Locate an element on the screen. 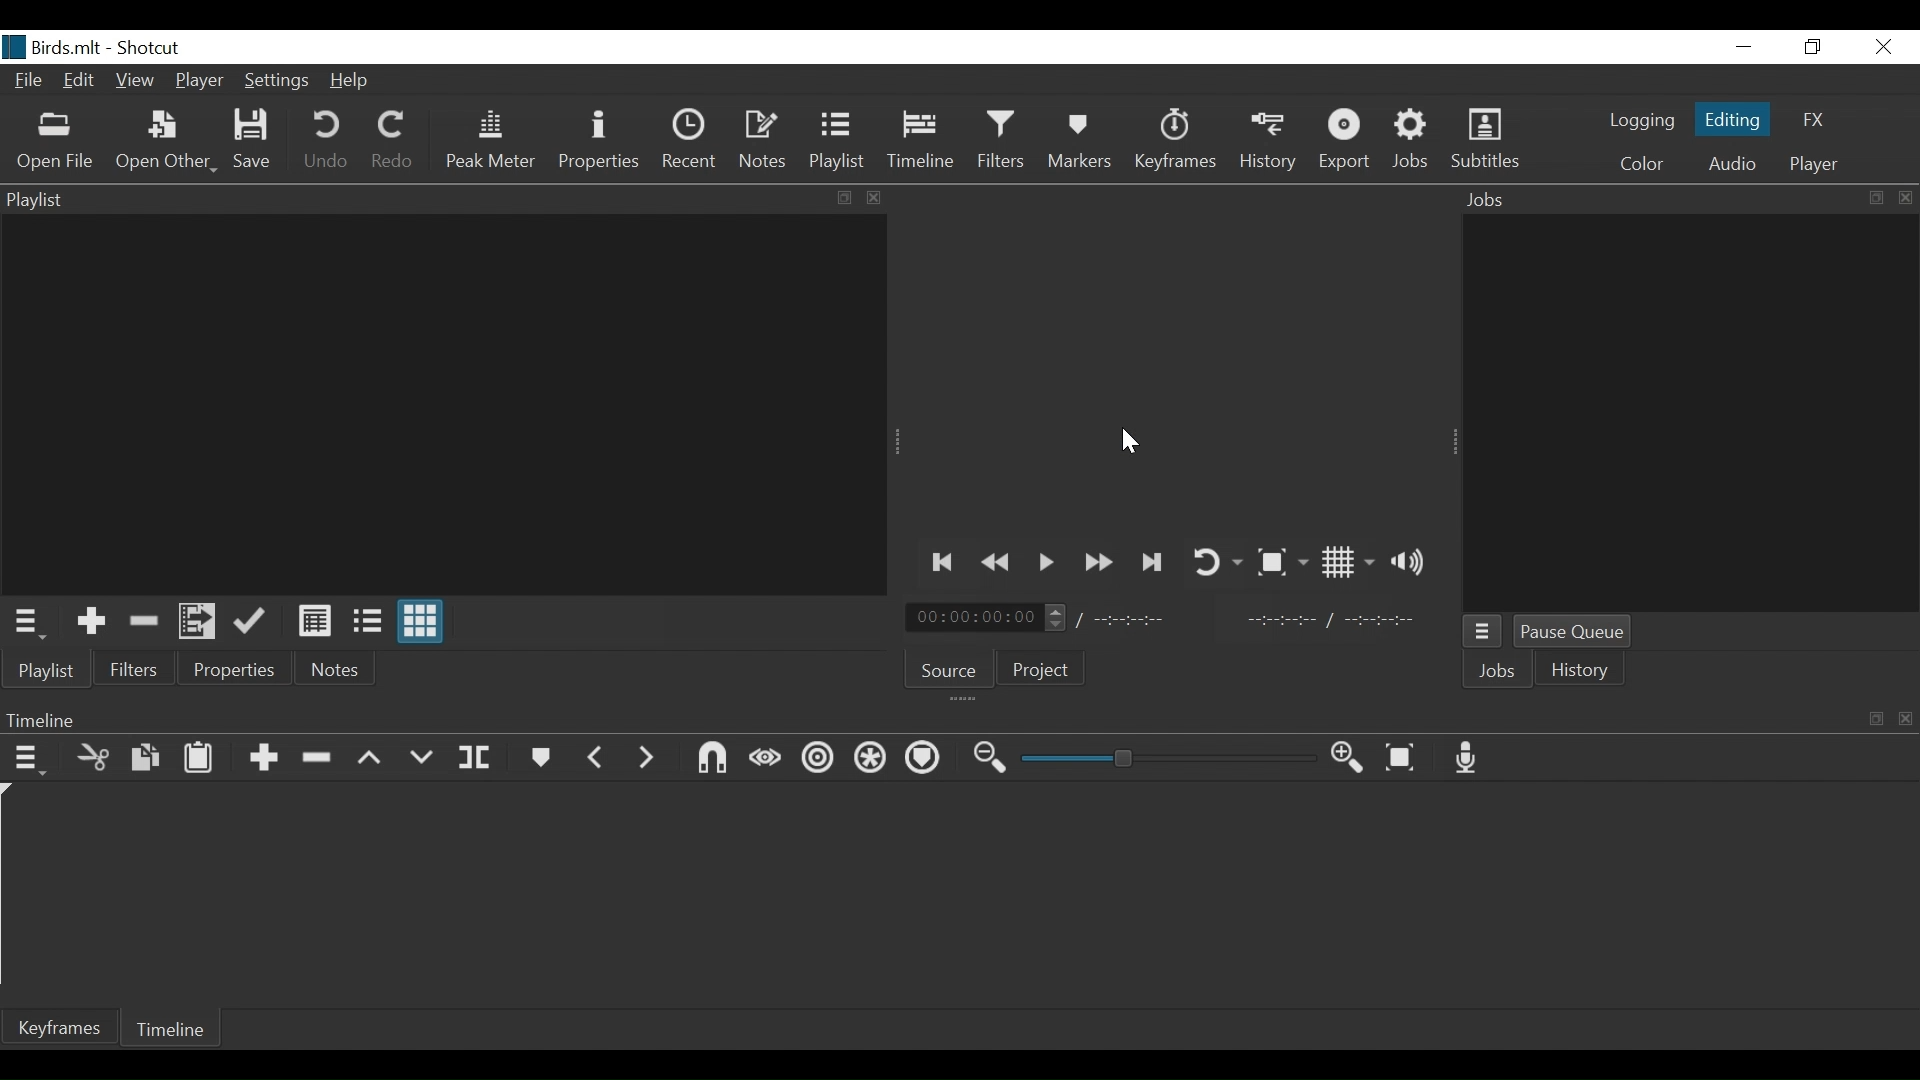  In Point is located at coordinates (1330, 620).